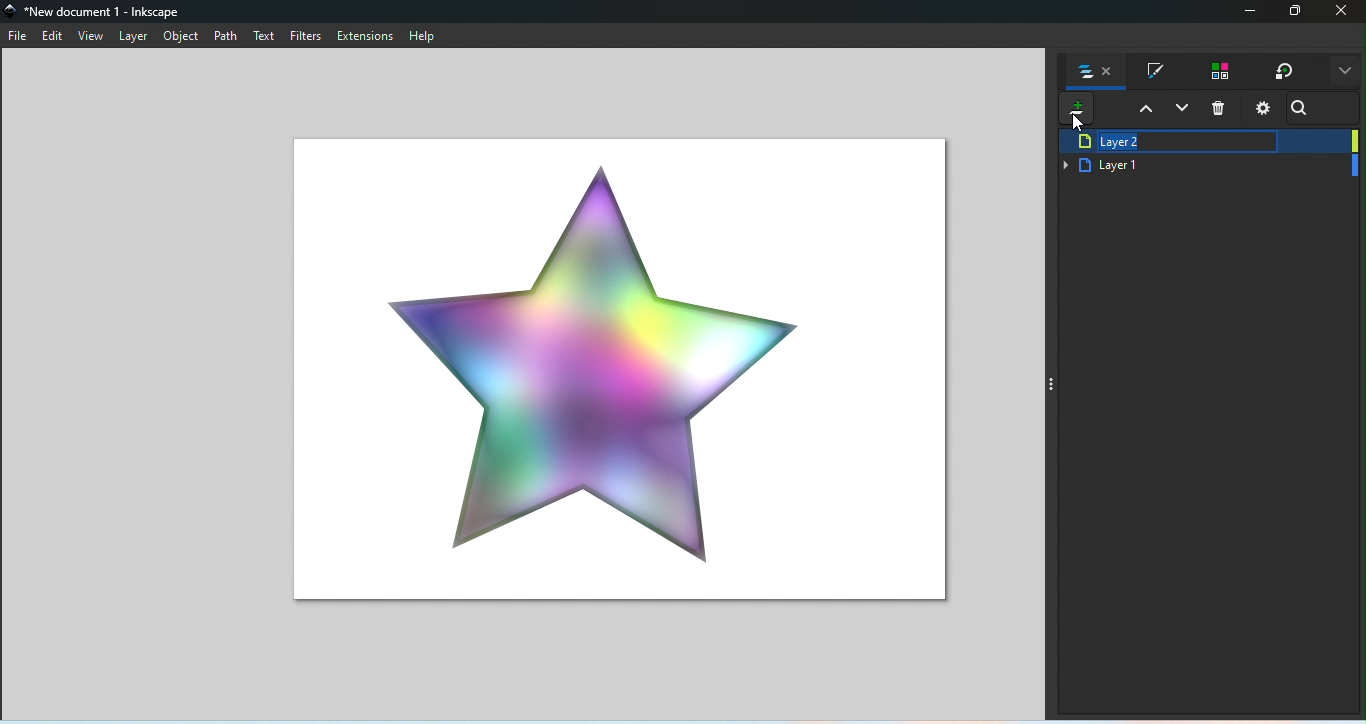 The width and height of the screenshot is (1366, 724). What do you see at coordinates (180, 38) in the screenshot?
I see `Object` at bounding box center [180, 38].